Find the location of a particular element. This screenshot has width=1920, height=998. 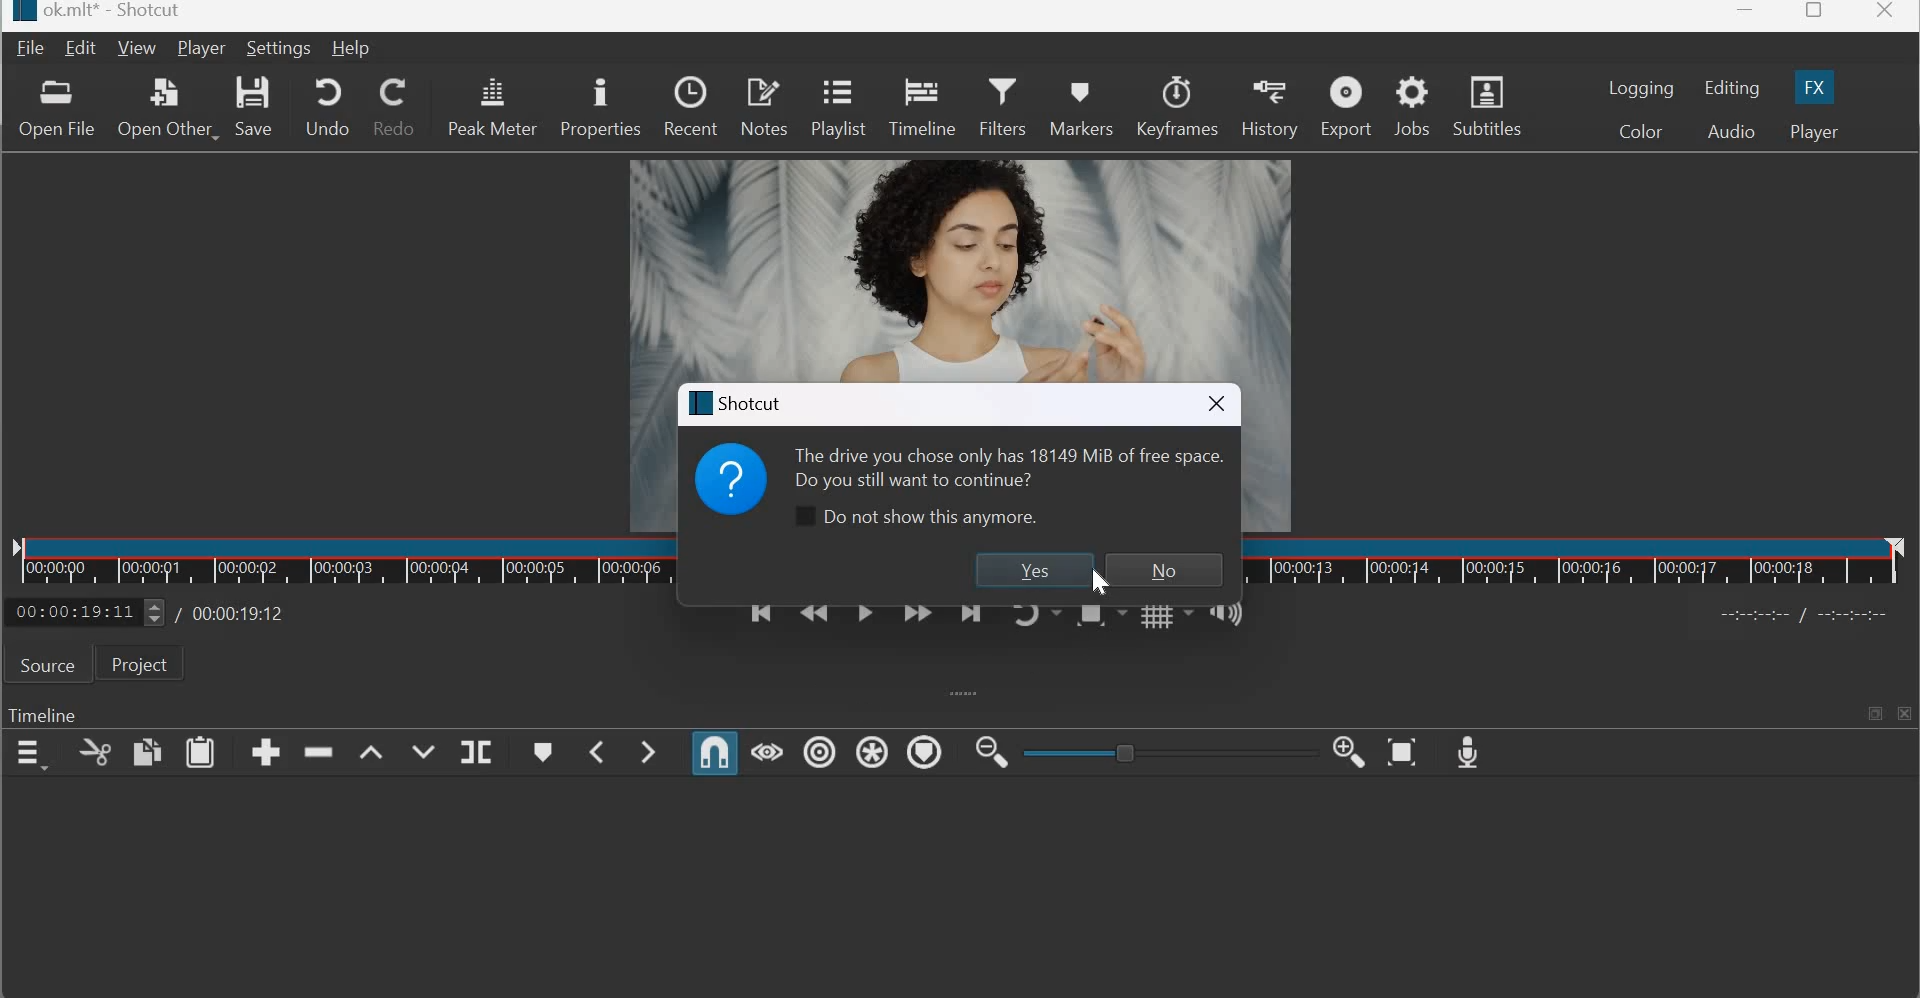

Close is located at coordinates (1888, 15).